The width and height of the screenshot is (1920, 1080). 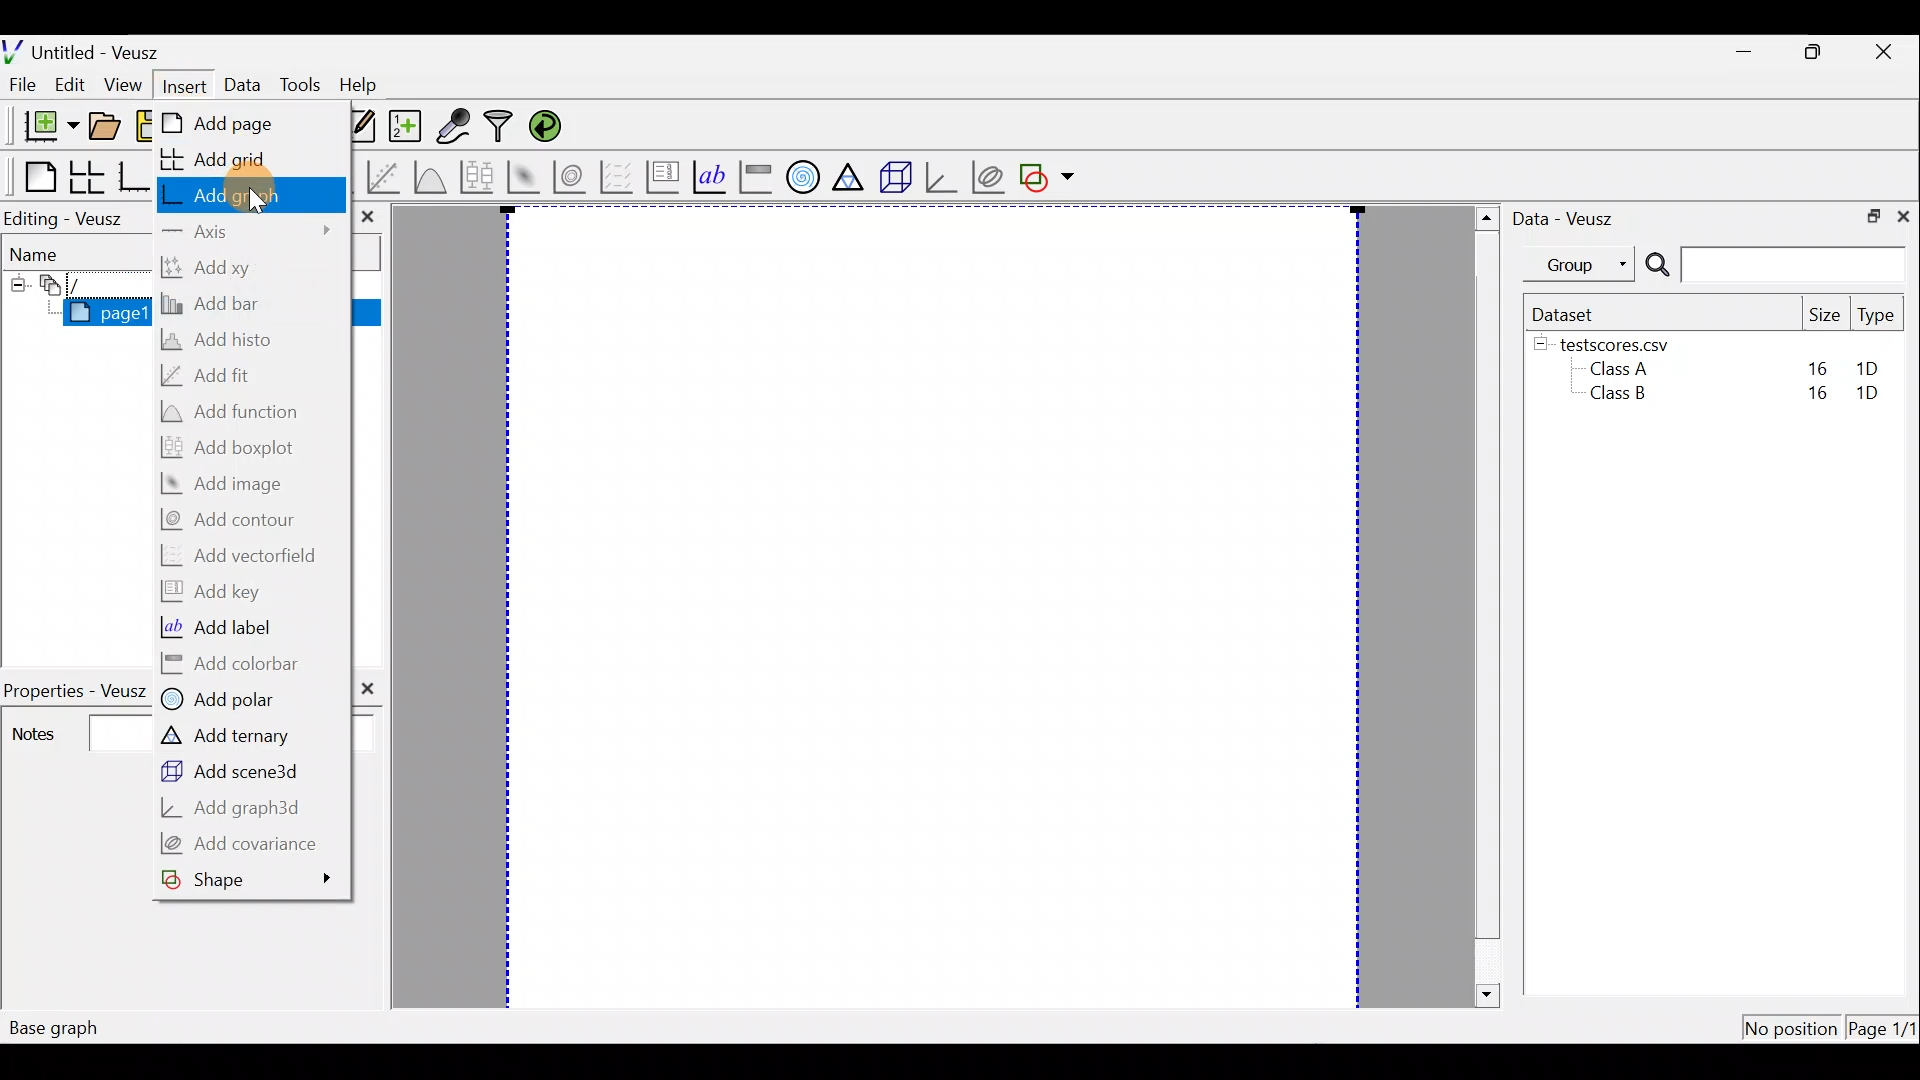 I want to click on Type, so click(x=1877, y=316).